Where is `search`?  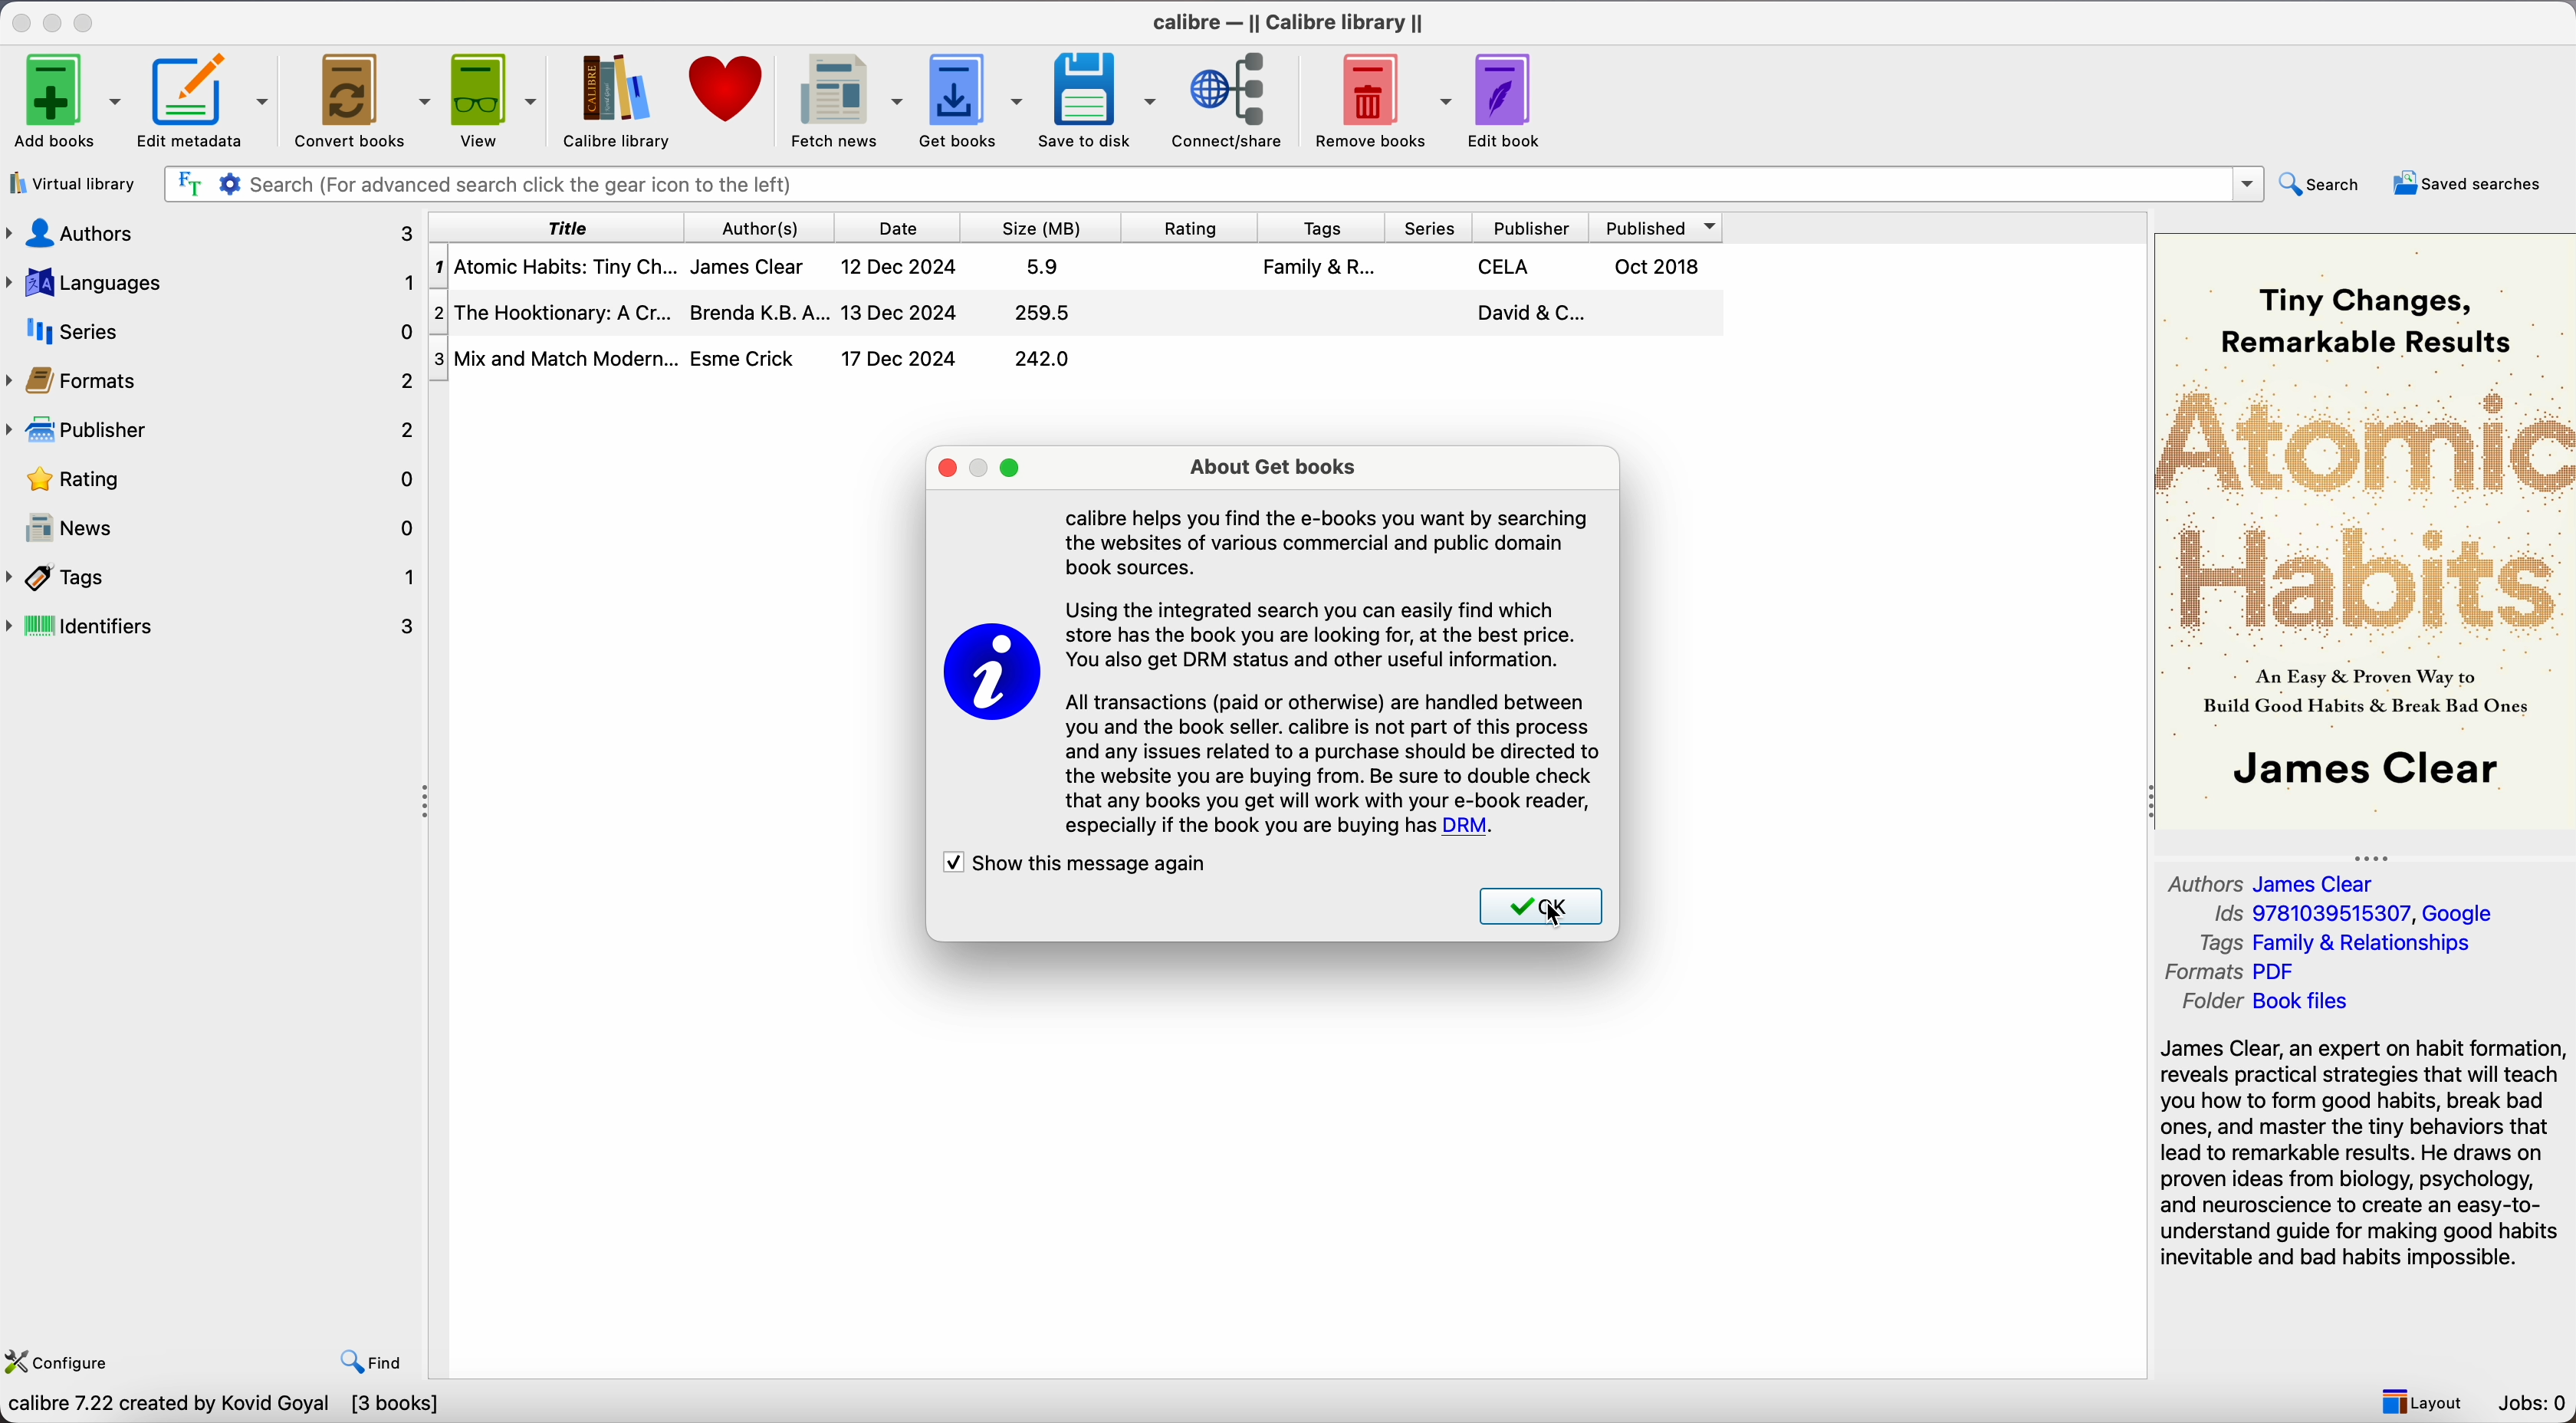 search is located at coordinates (2320, 184).